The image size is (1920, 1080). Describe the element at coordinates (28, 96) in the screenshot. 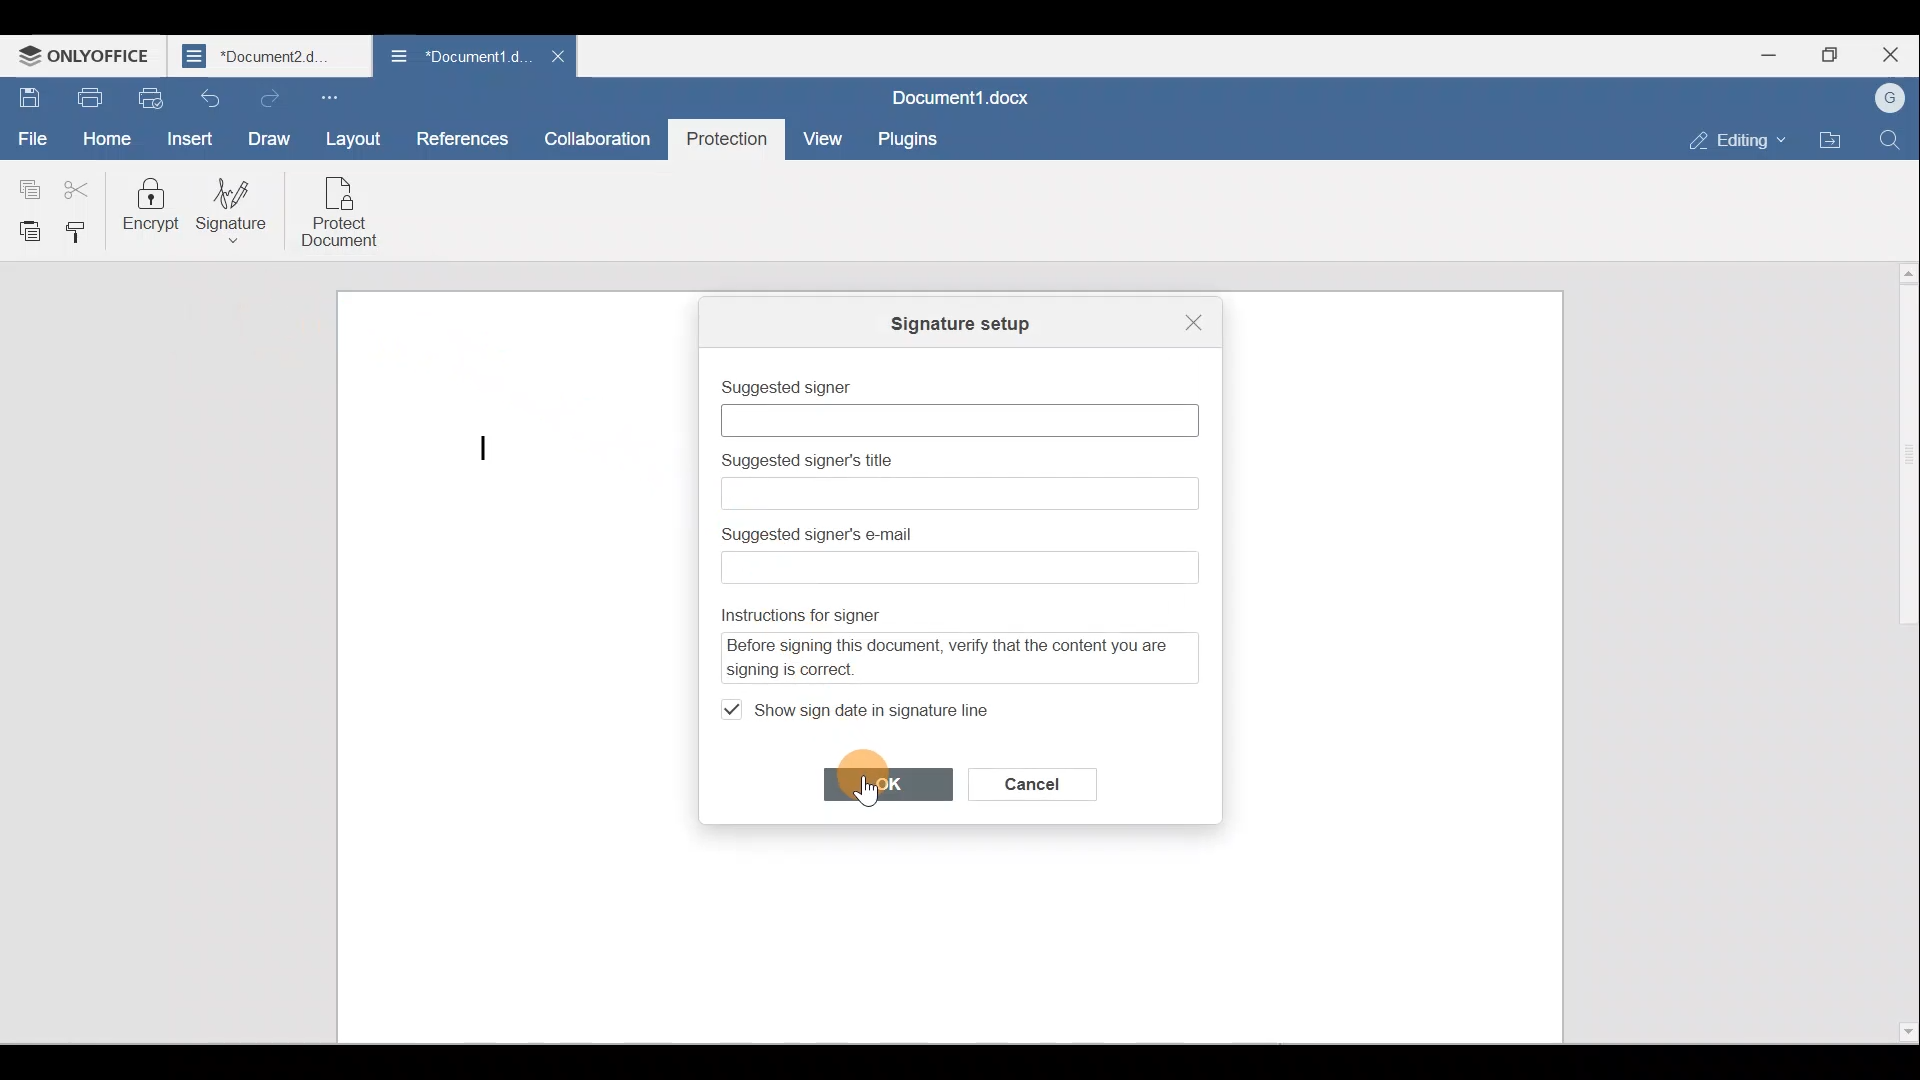

I see `Save` at that location.